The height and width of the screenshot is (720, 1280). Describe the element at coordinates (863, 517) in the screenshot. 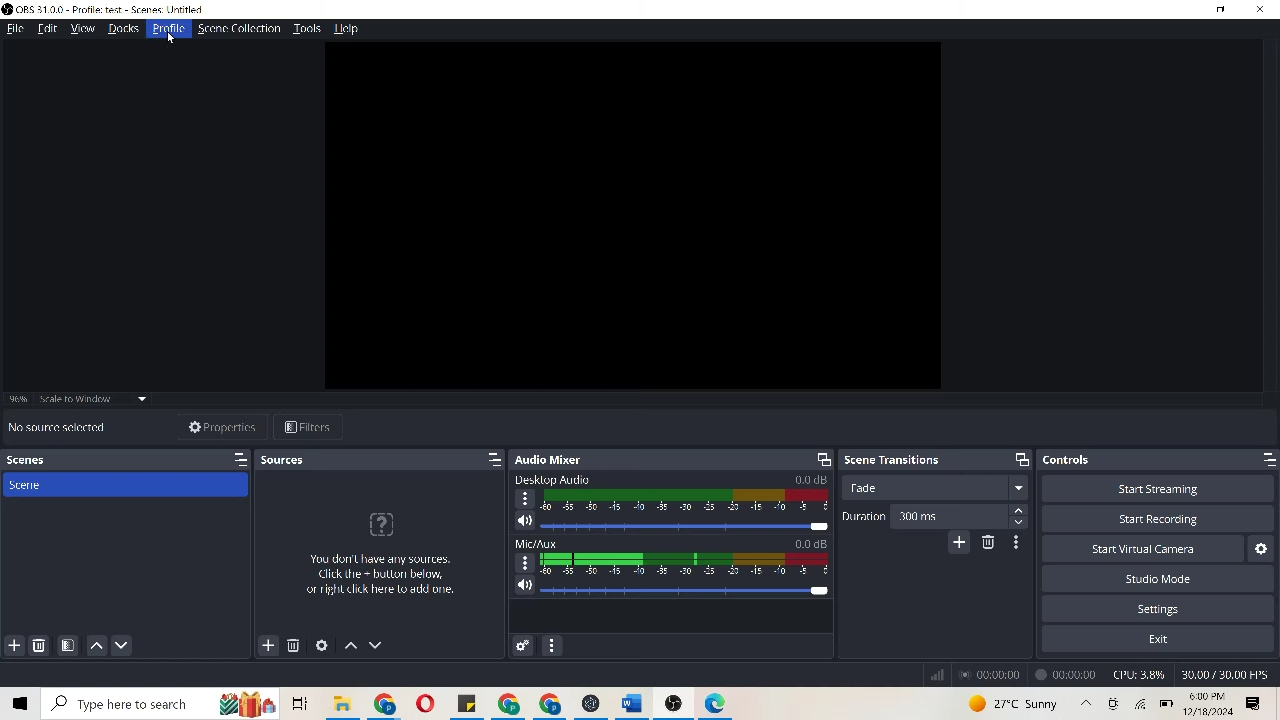

I see `duration` at that location.